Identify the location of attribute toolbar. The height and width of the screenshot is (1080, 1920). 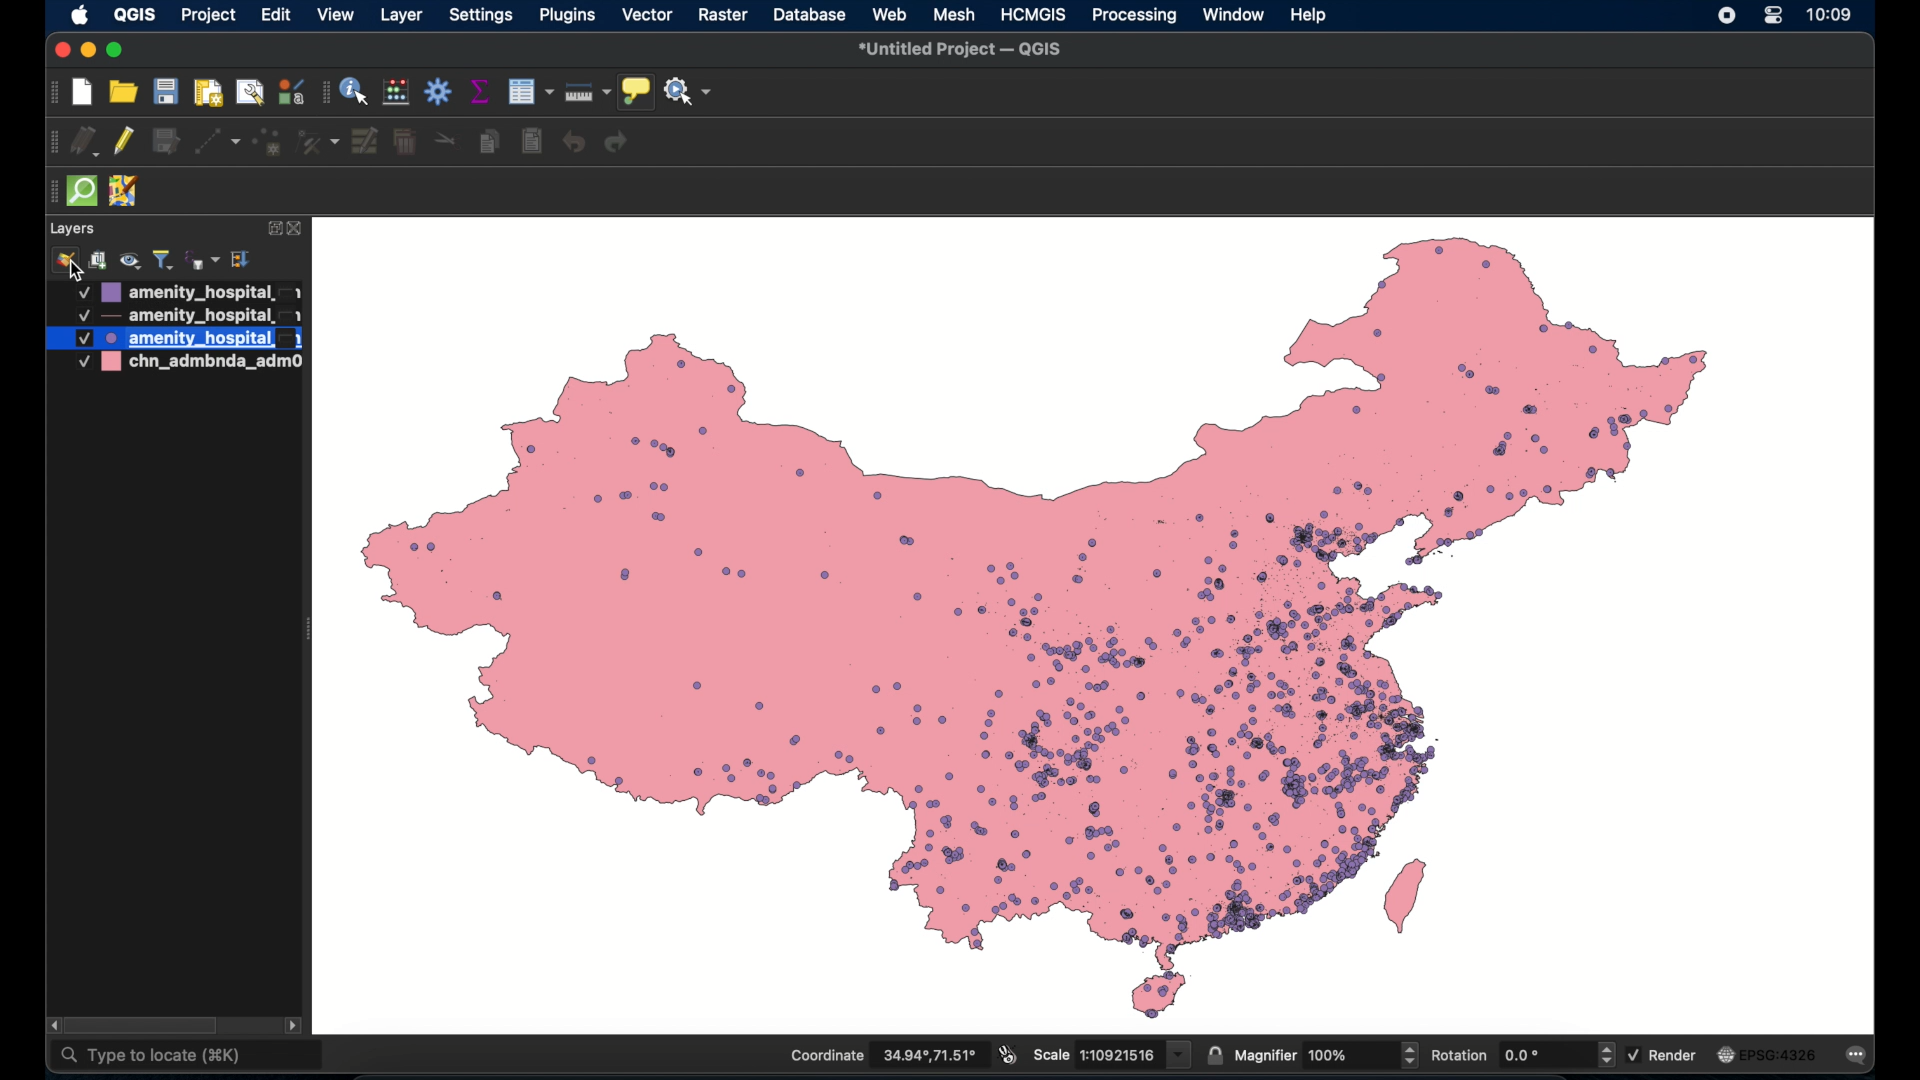
(325, 95).